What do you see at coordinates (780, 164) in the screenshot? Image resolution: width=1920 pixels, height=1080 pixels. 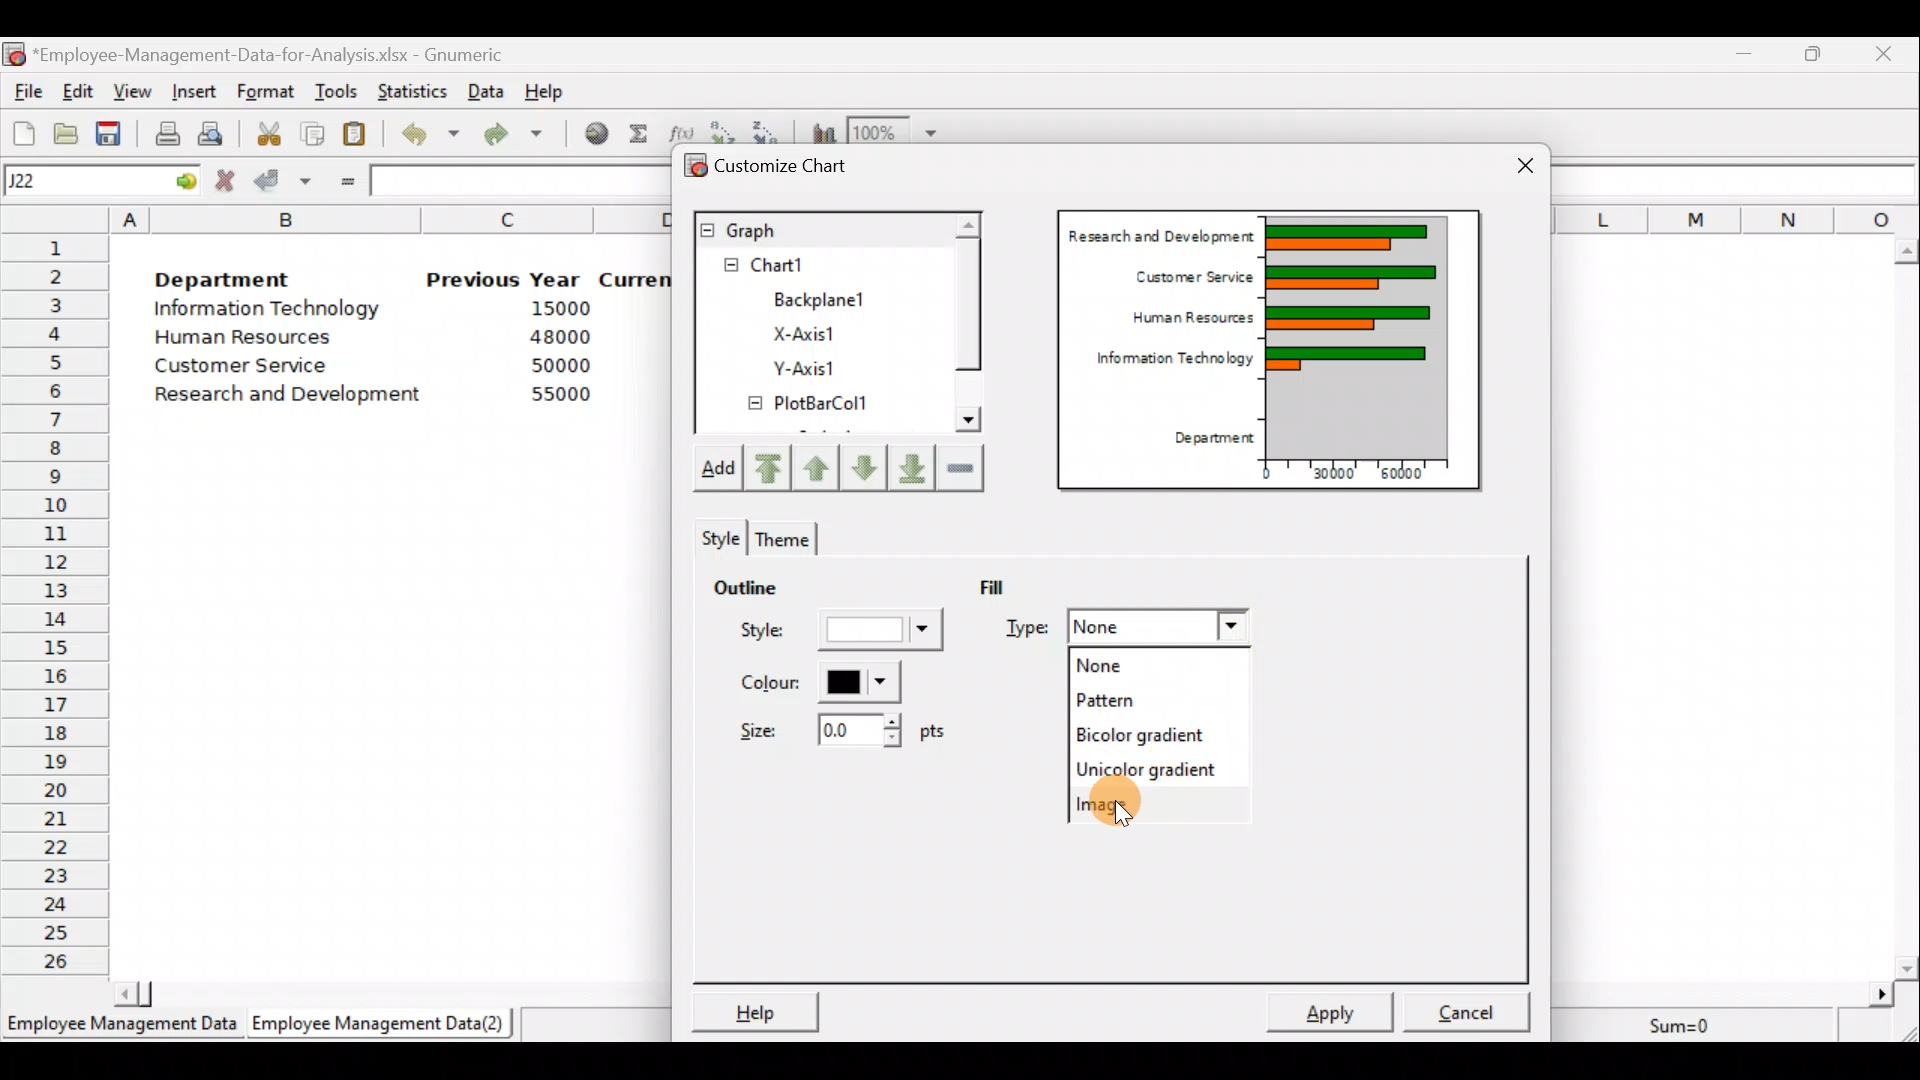 I see `Customize chart` at bounding box center [780, 164].